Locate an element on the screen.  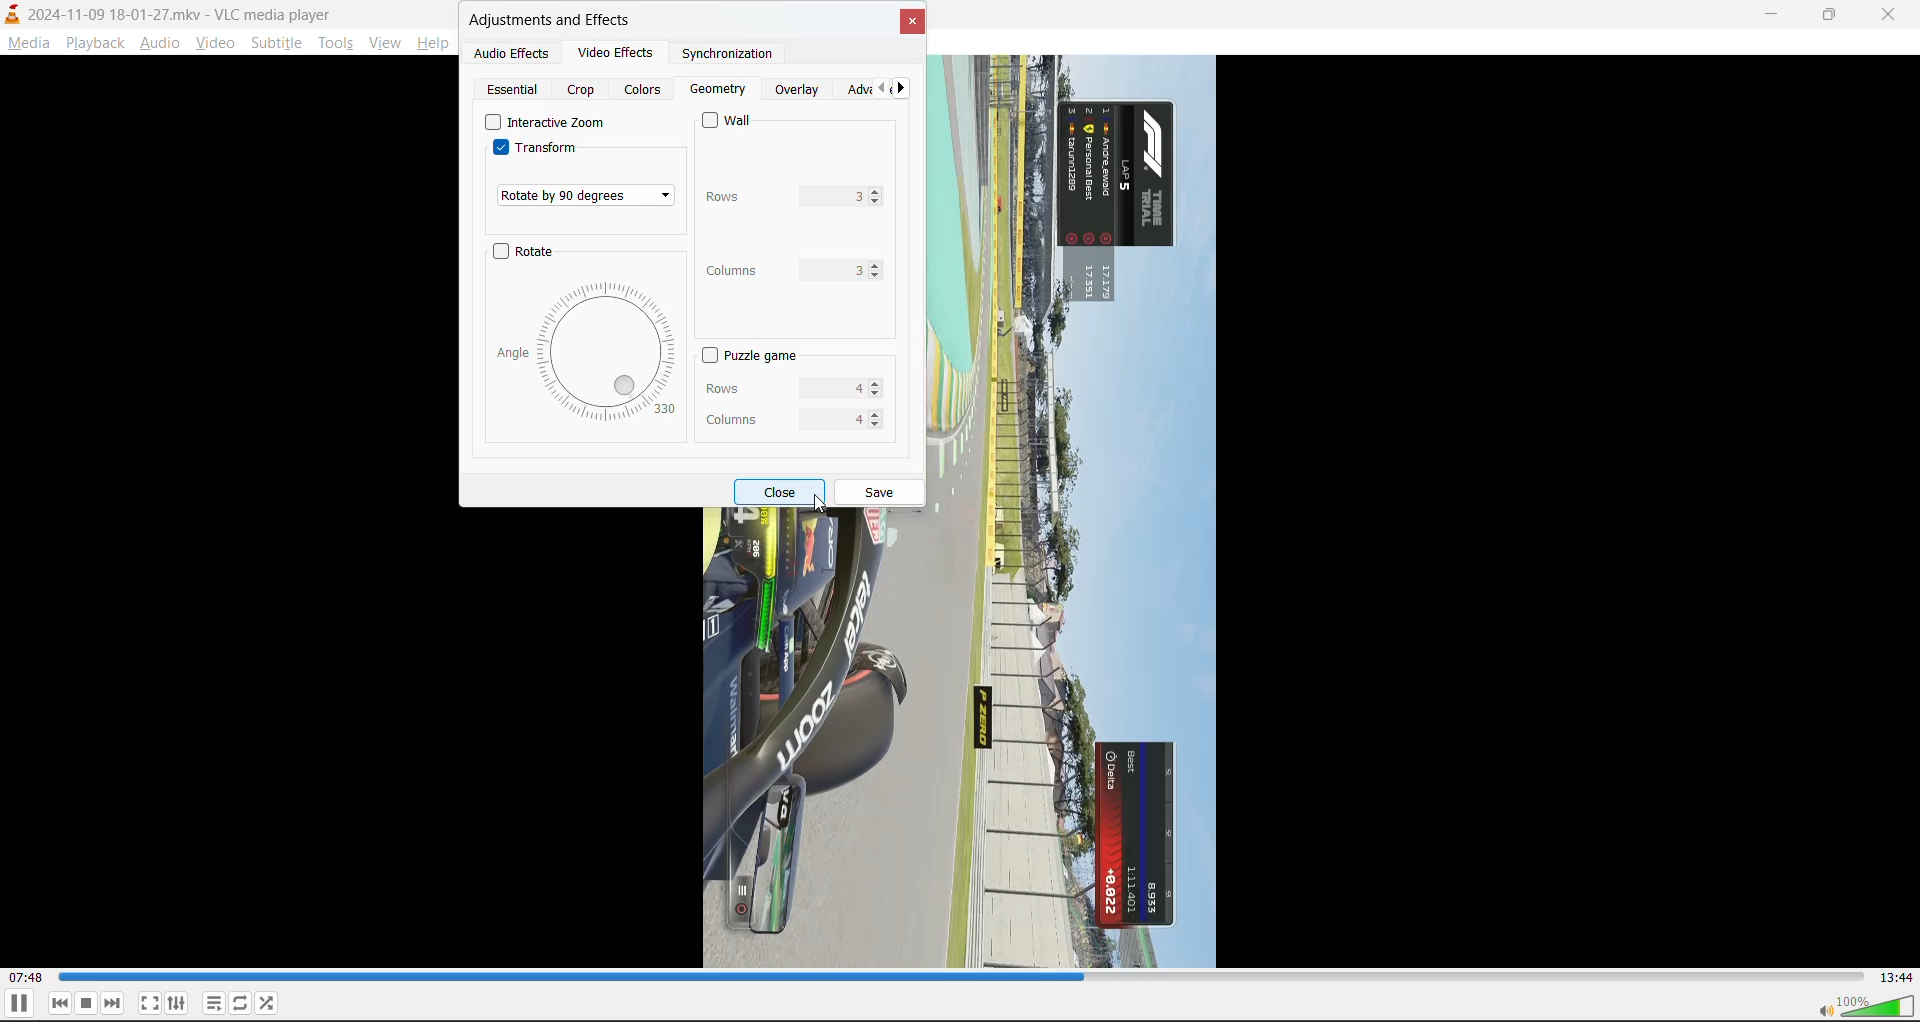
maximize is located at coordinates (1834, 18).